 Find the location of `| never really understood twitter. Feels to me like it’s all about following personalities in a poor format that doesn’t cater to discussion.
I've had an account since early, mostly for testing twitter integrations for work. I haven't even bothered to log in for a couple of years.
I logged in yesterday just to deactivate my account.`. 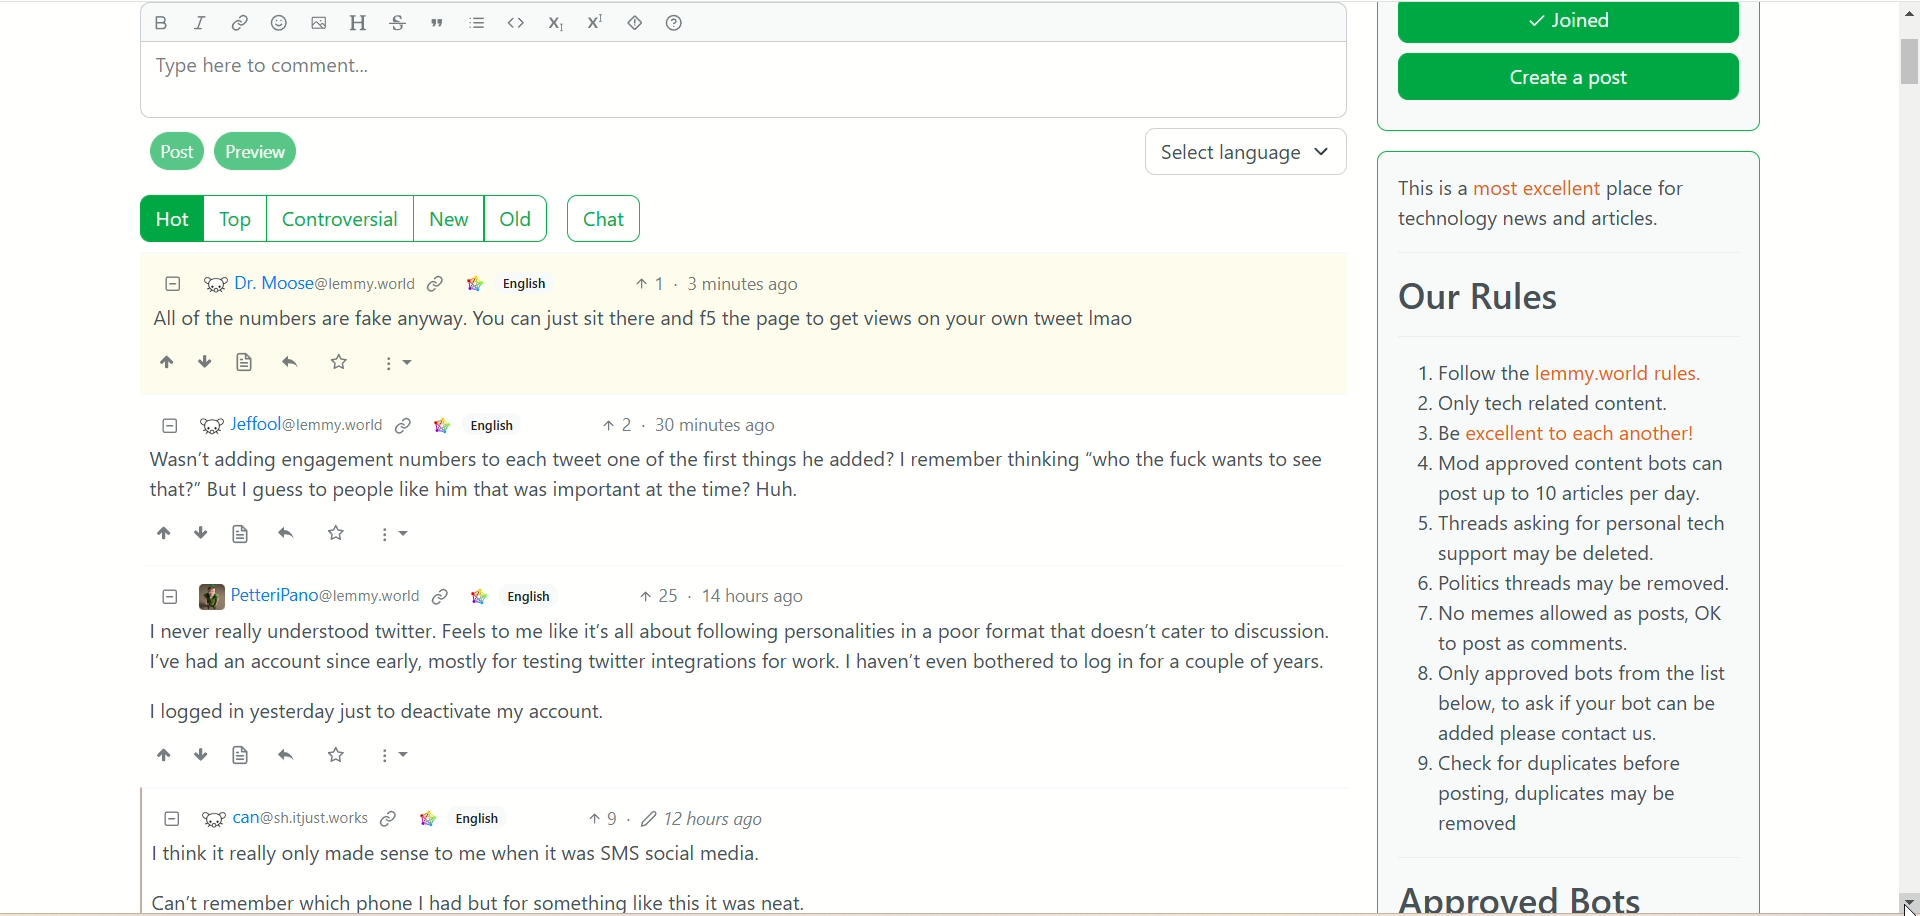

| never really understood twitter. Feels to me like it’s all about following personalities in a poor format that doesn’t cater to discussion.
I've had an account since early, mostly for testing twitter integrations for work. I haven't even bothered to log in for a couple of years.
I logged in yesterday just to deactivate my account. is located at coordinates (732, 673).